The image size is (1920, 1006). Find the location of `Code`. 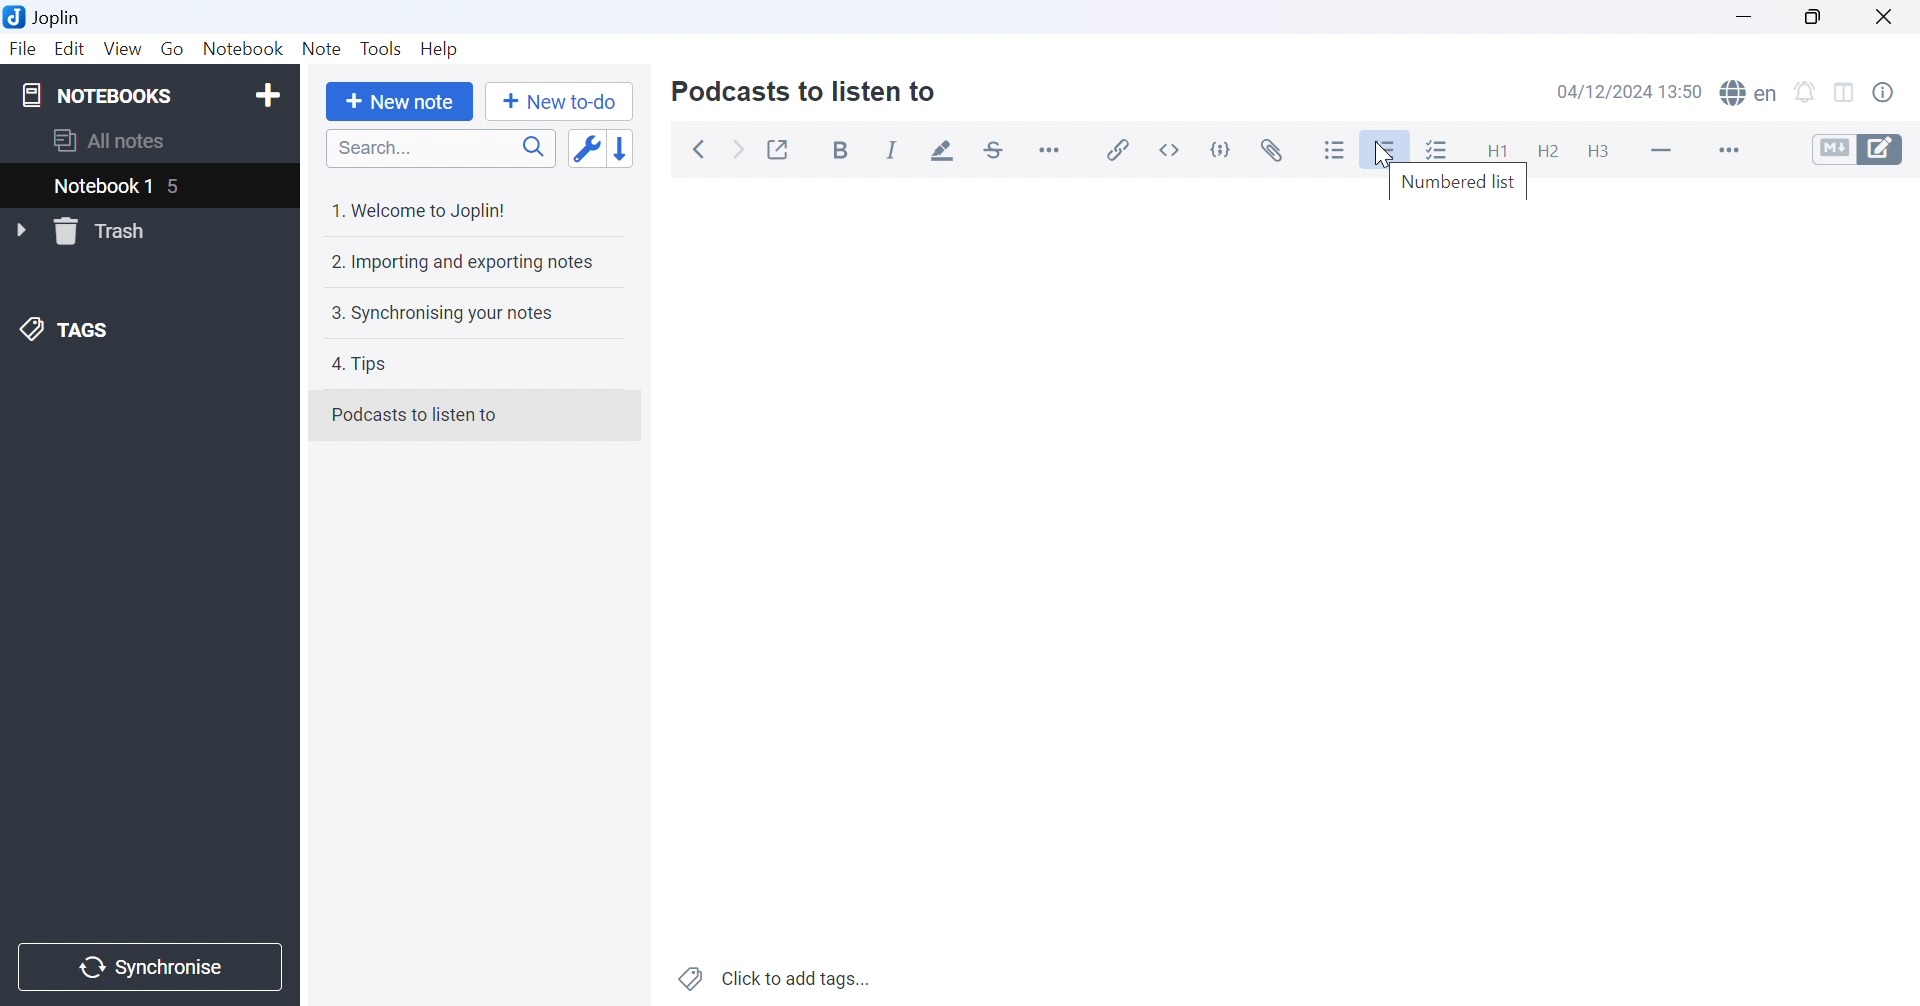

Code is located at coordinates (1225, 148).